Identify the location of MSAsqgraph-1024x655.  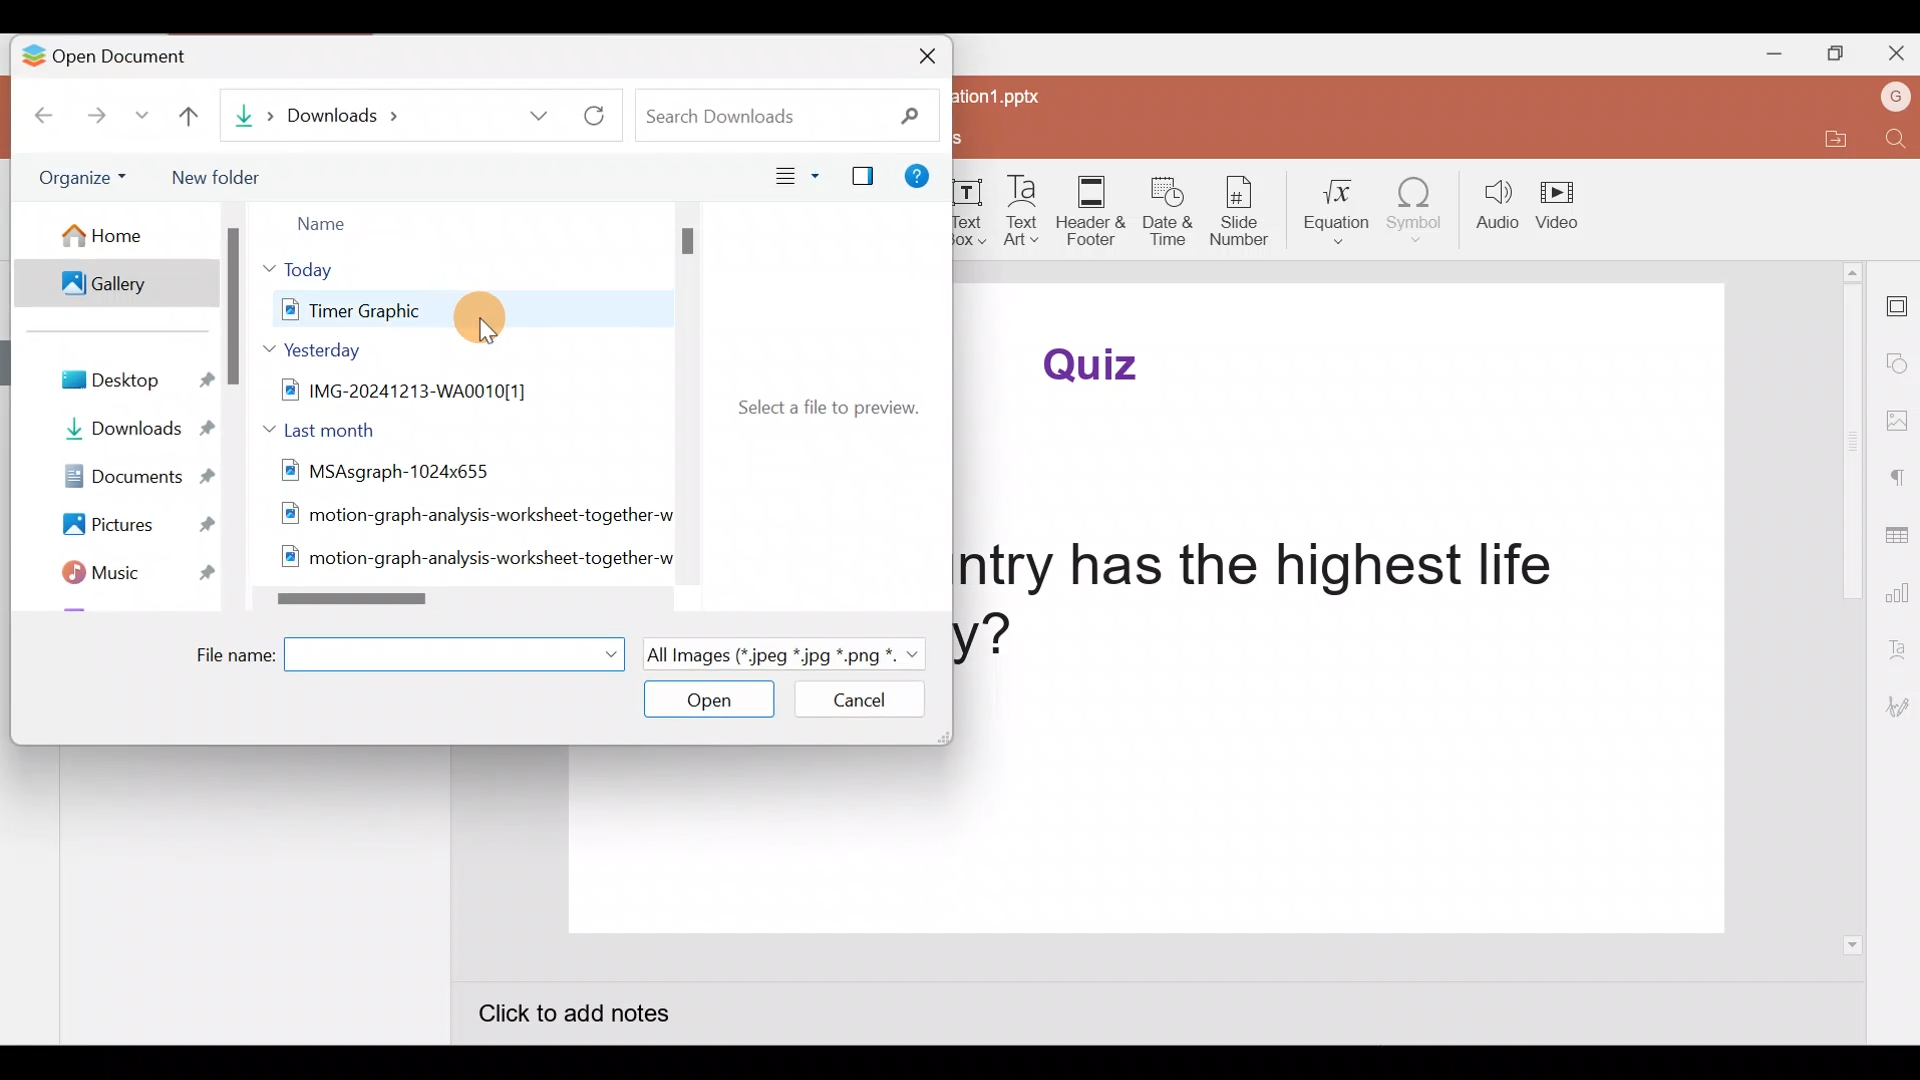
(455, 469).